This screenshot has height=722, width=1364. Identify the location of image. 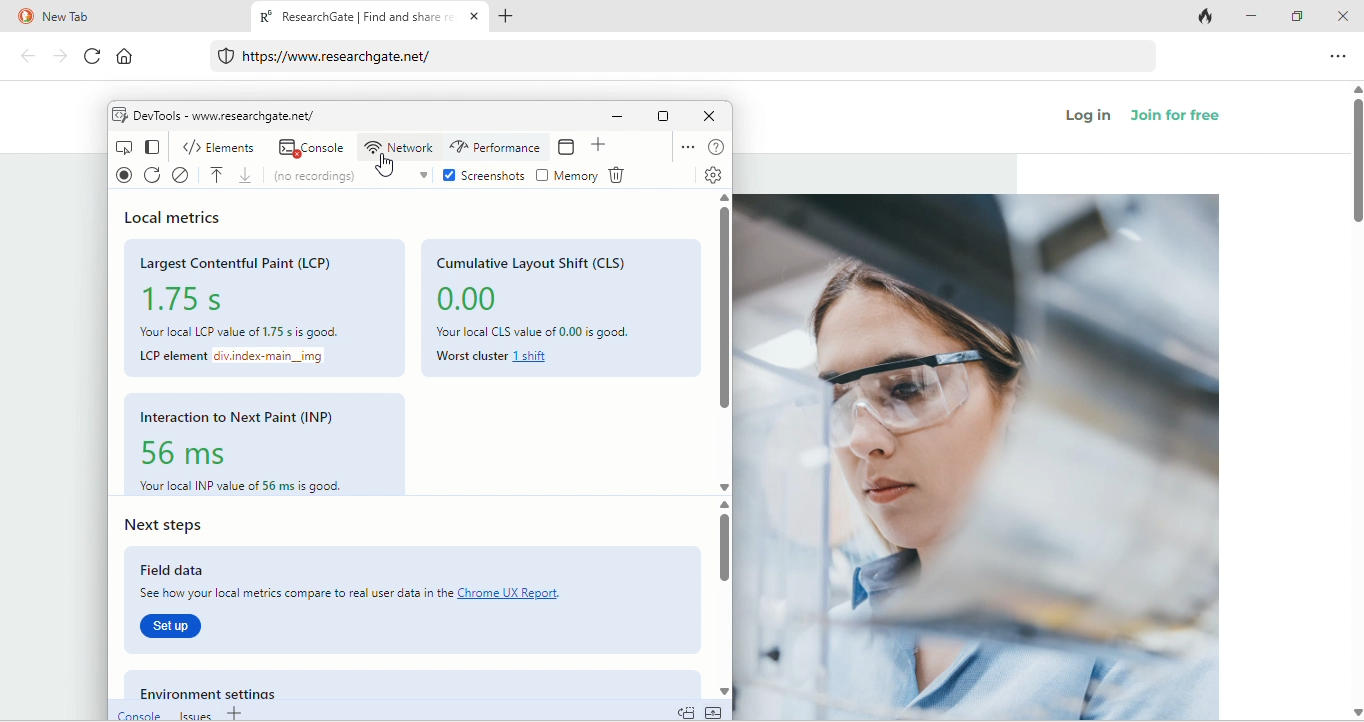
(977, 457).